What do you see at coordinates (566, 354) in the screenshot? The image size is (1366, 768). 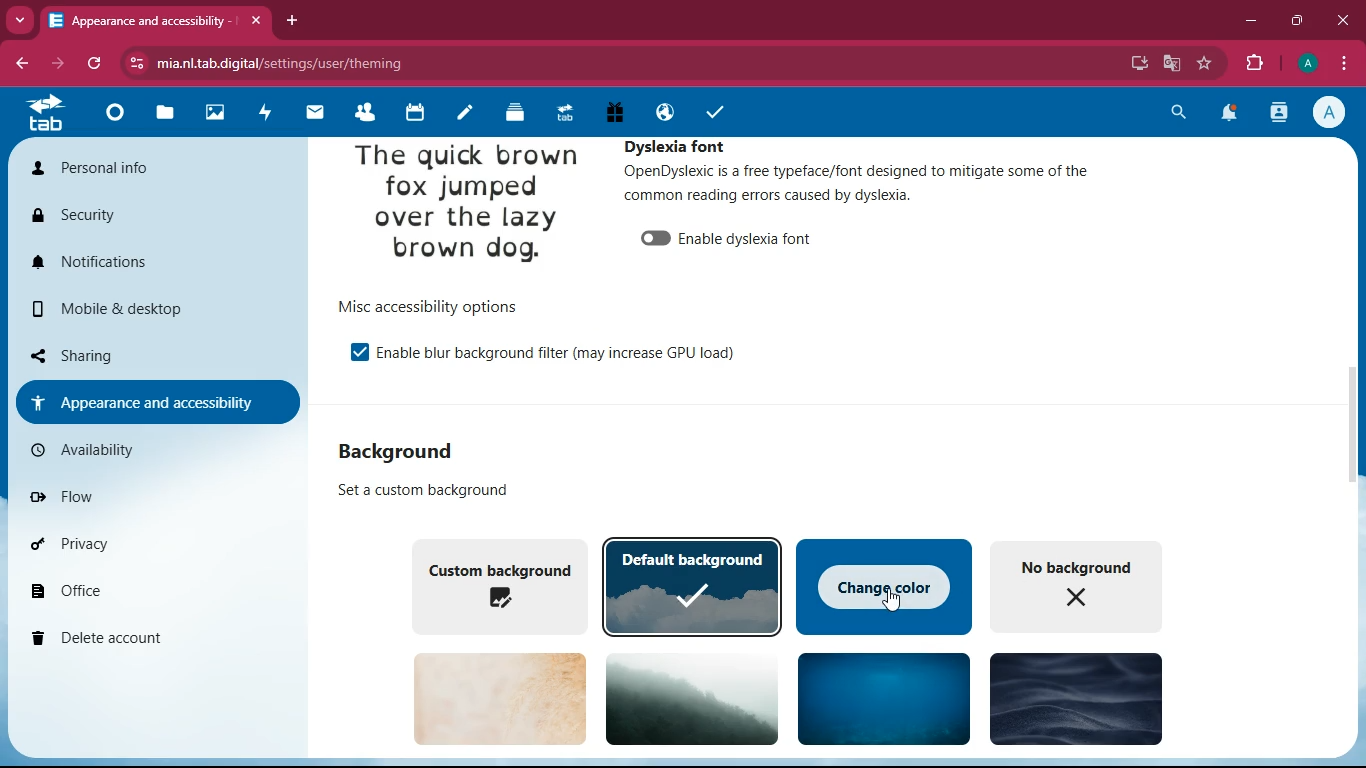 I see `enable the background filter (may increase GPU load)` at bounding box center [566, 354].